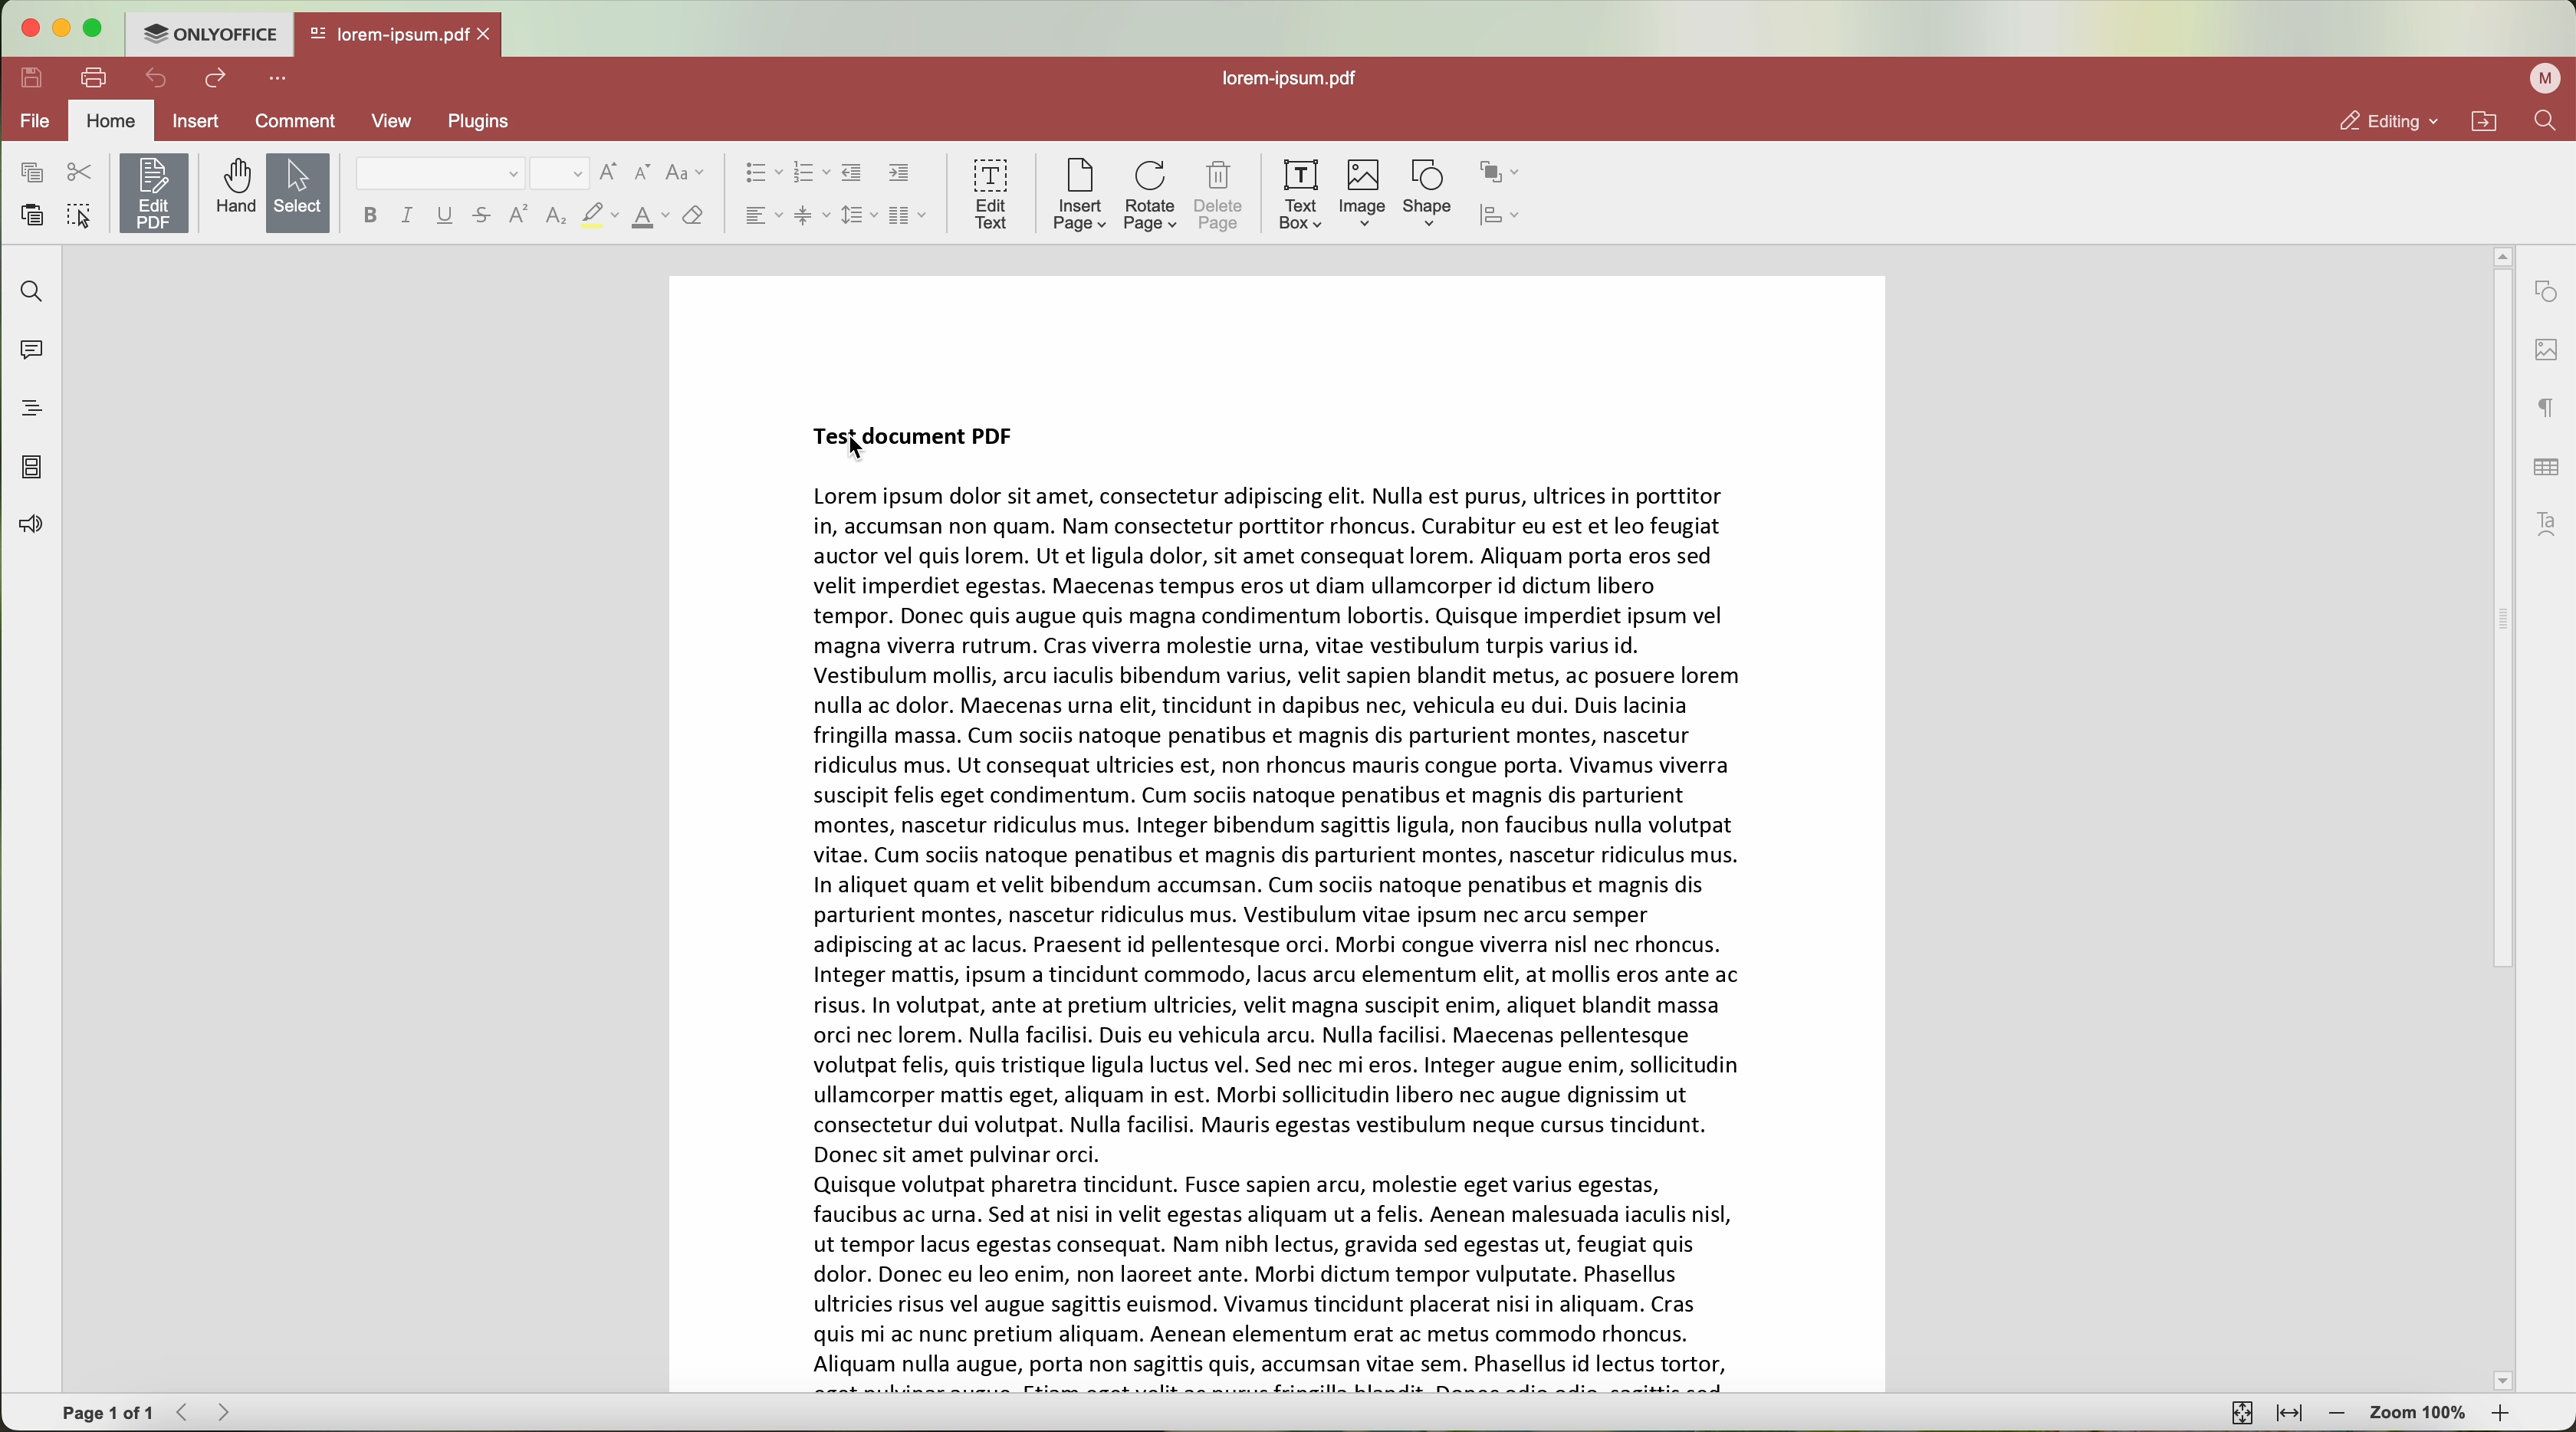 Image resolution: width=2576 pixels, height=1432 pixels. I want to click on underline, so click(446, 218).